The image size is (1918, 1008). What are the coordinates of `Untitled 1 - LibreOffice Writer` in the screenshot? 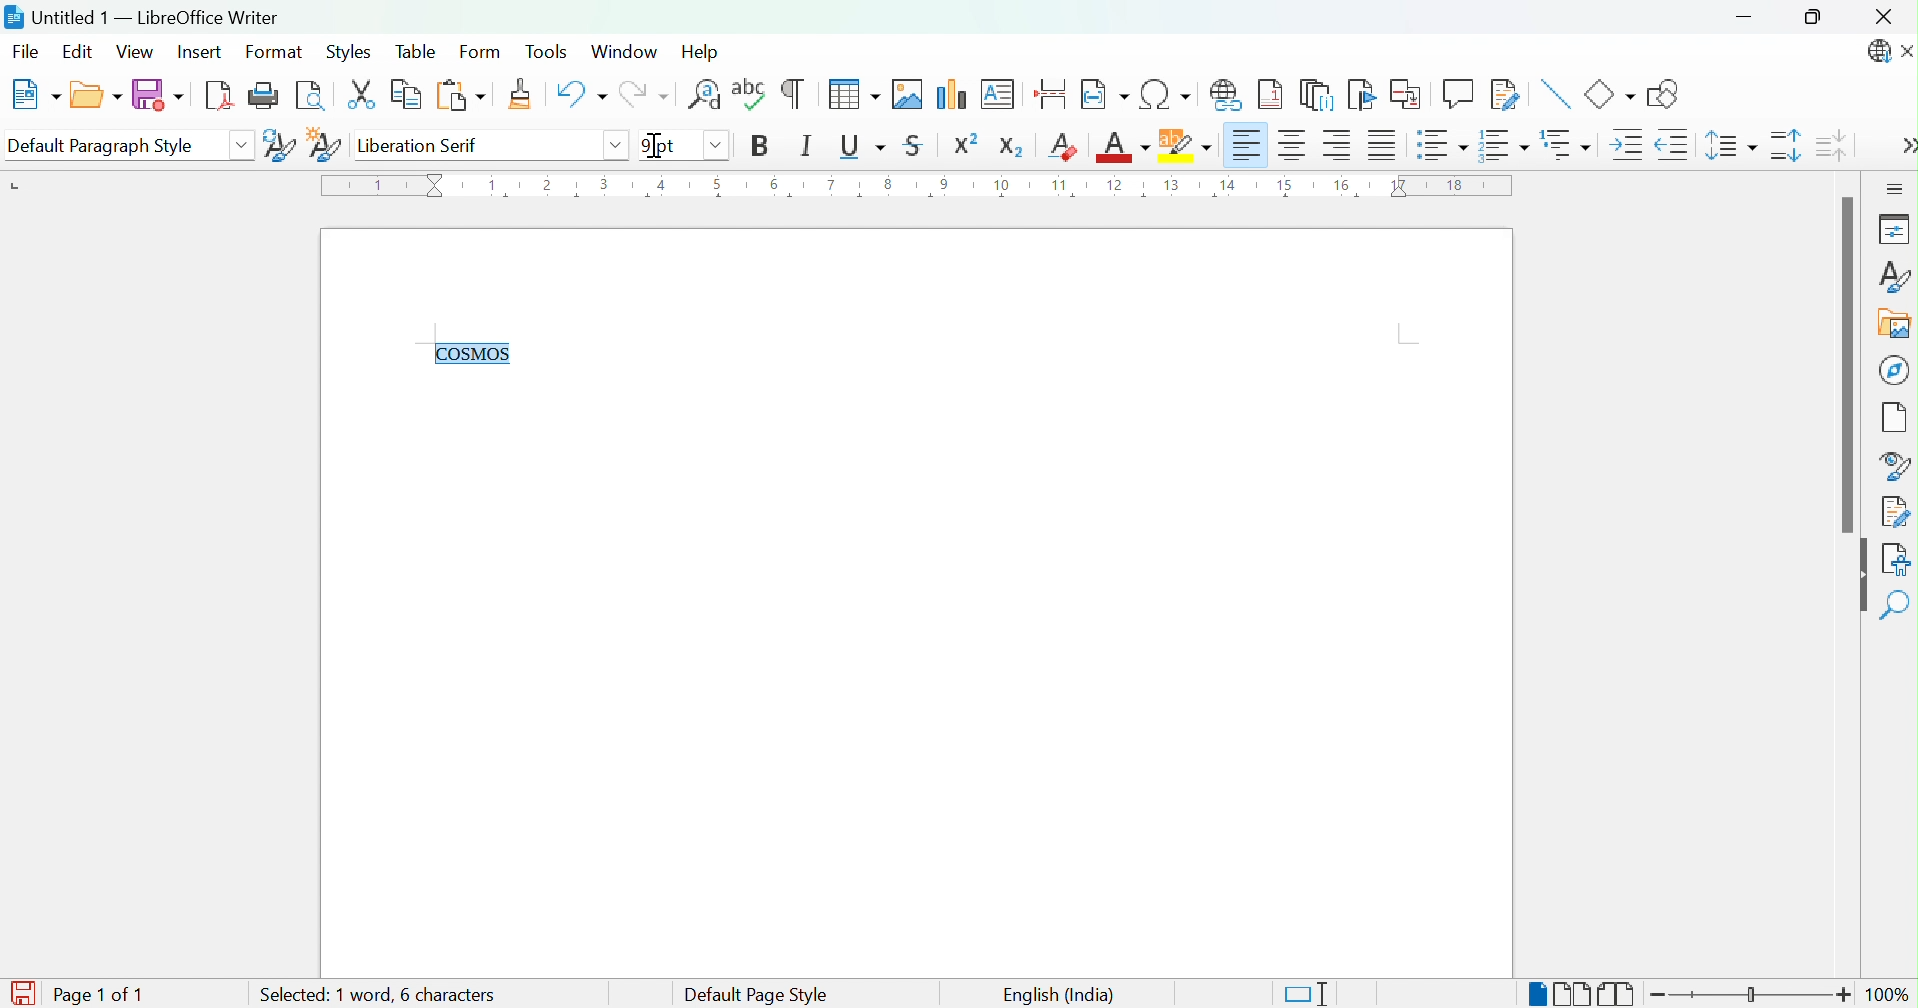 It's located at (143, 15).